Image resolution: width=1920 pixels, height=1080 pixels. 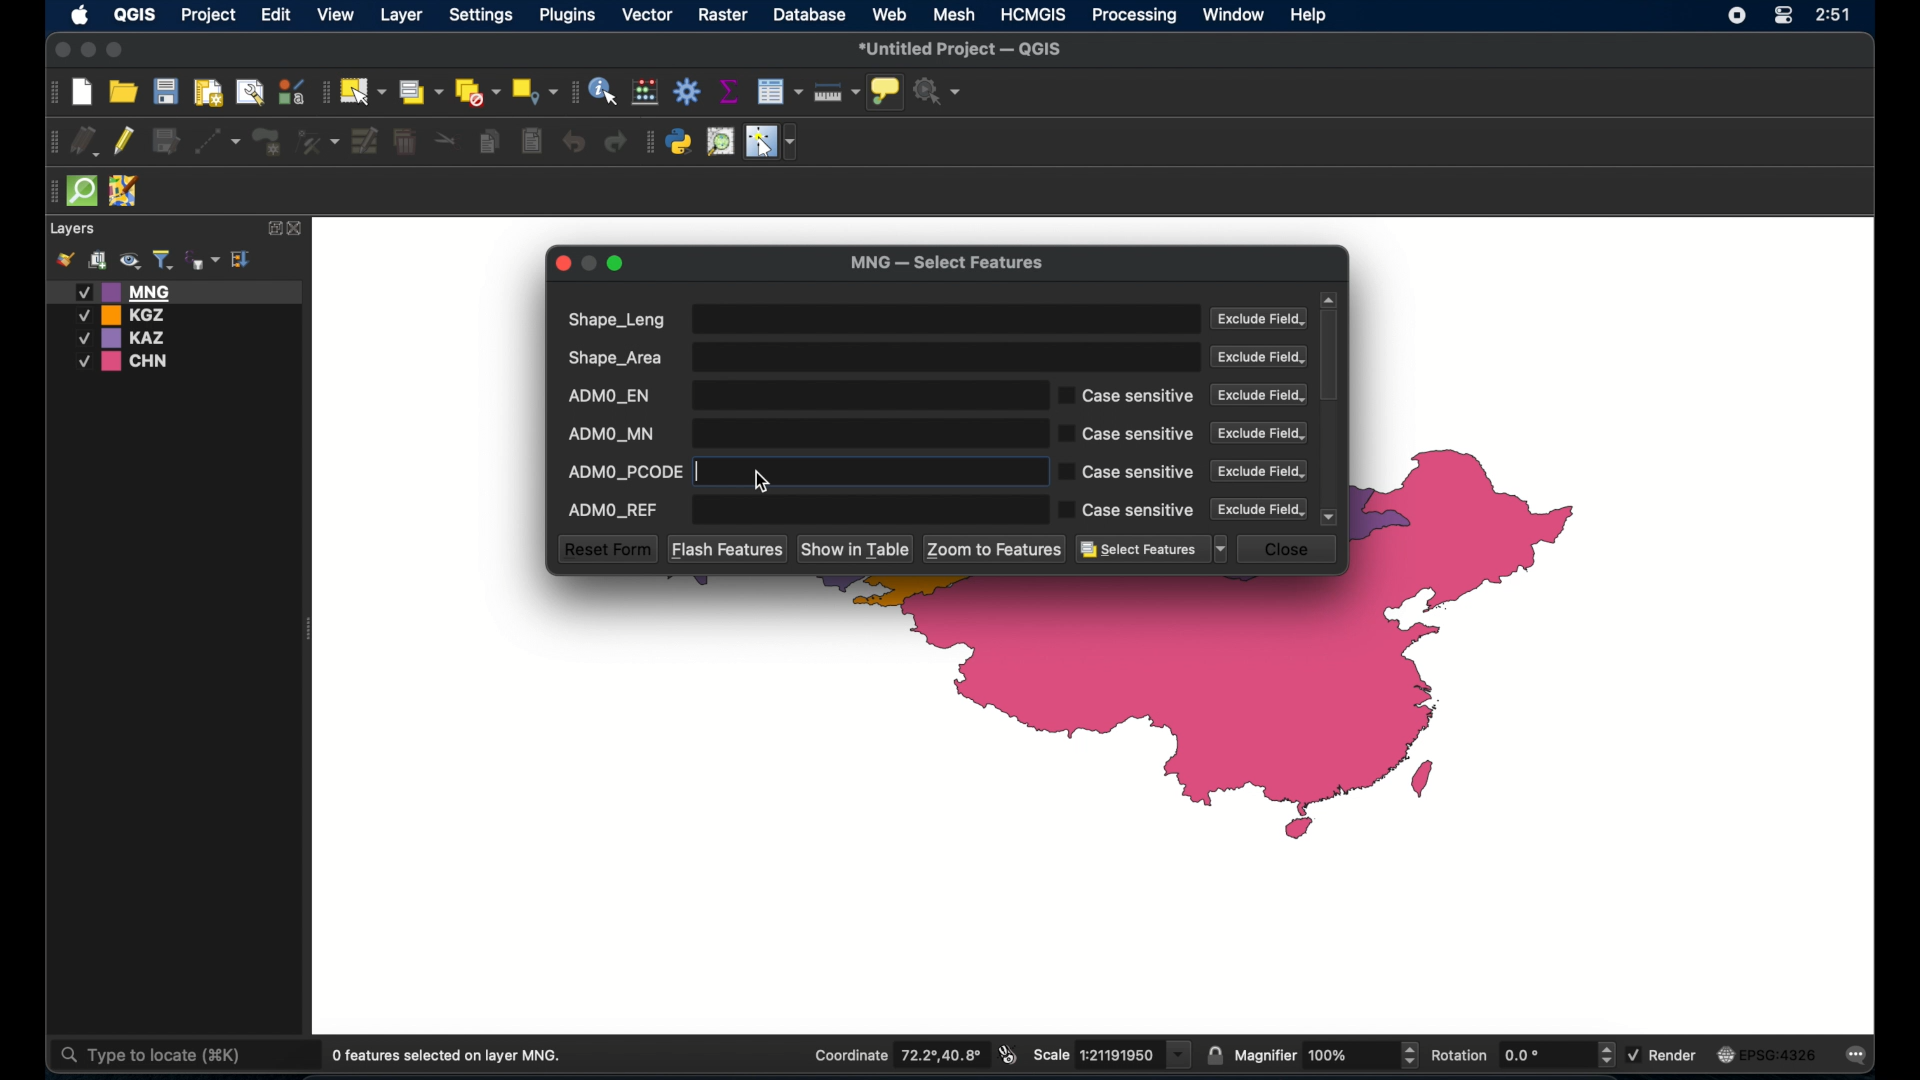 What do you see at coordinates (647, 91) in the screenshot?
I see `open field calculator` at bounding box center [647, 91].